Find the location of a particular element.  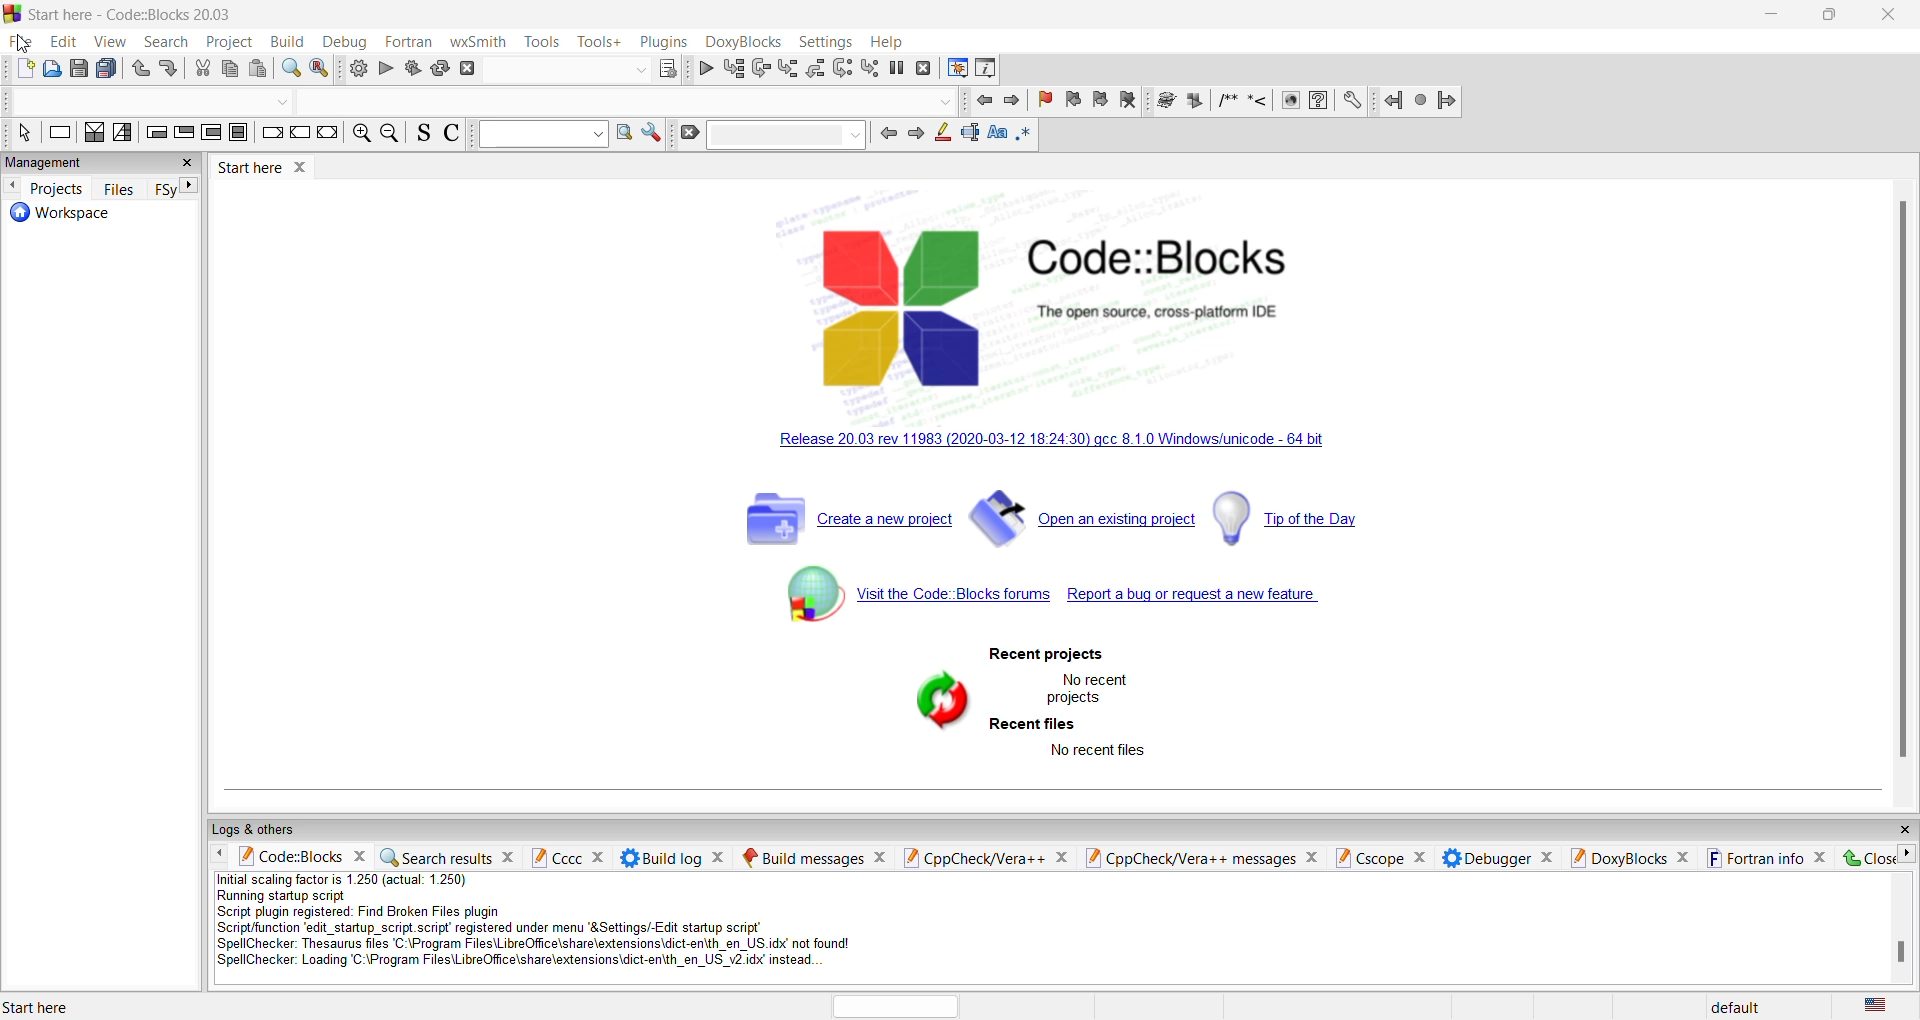

close is located at coordinates (1892, 17).